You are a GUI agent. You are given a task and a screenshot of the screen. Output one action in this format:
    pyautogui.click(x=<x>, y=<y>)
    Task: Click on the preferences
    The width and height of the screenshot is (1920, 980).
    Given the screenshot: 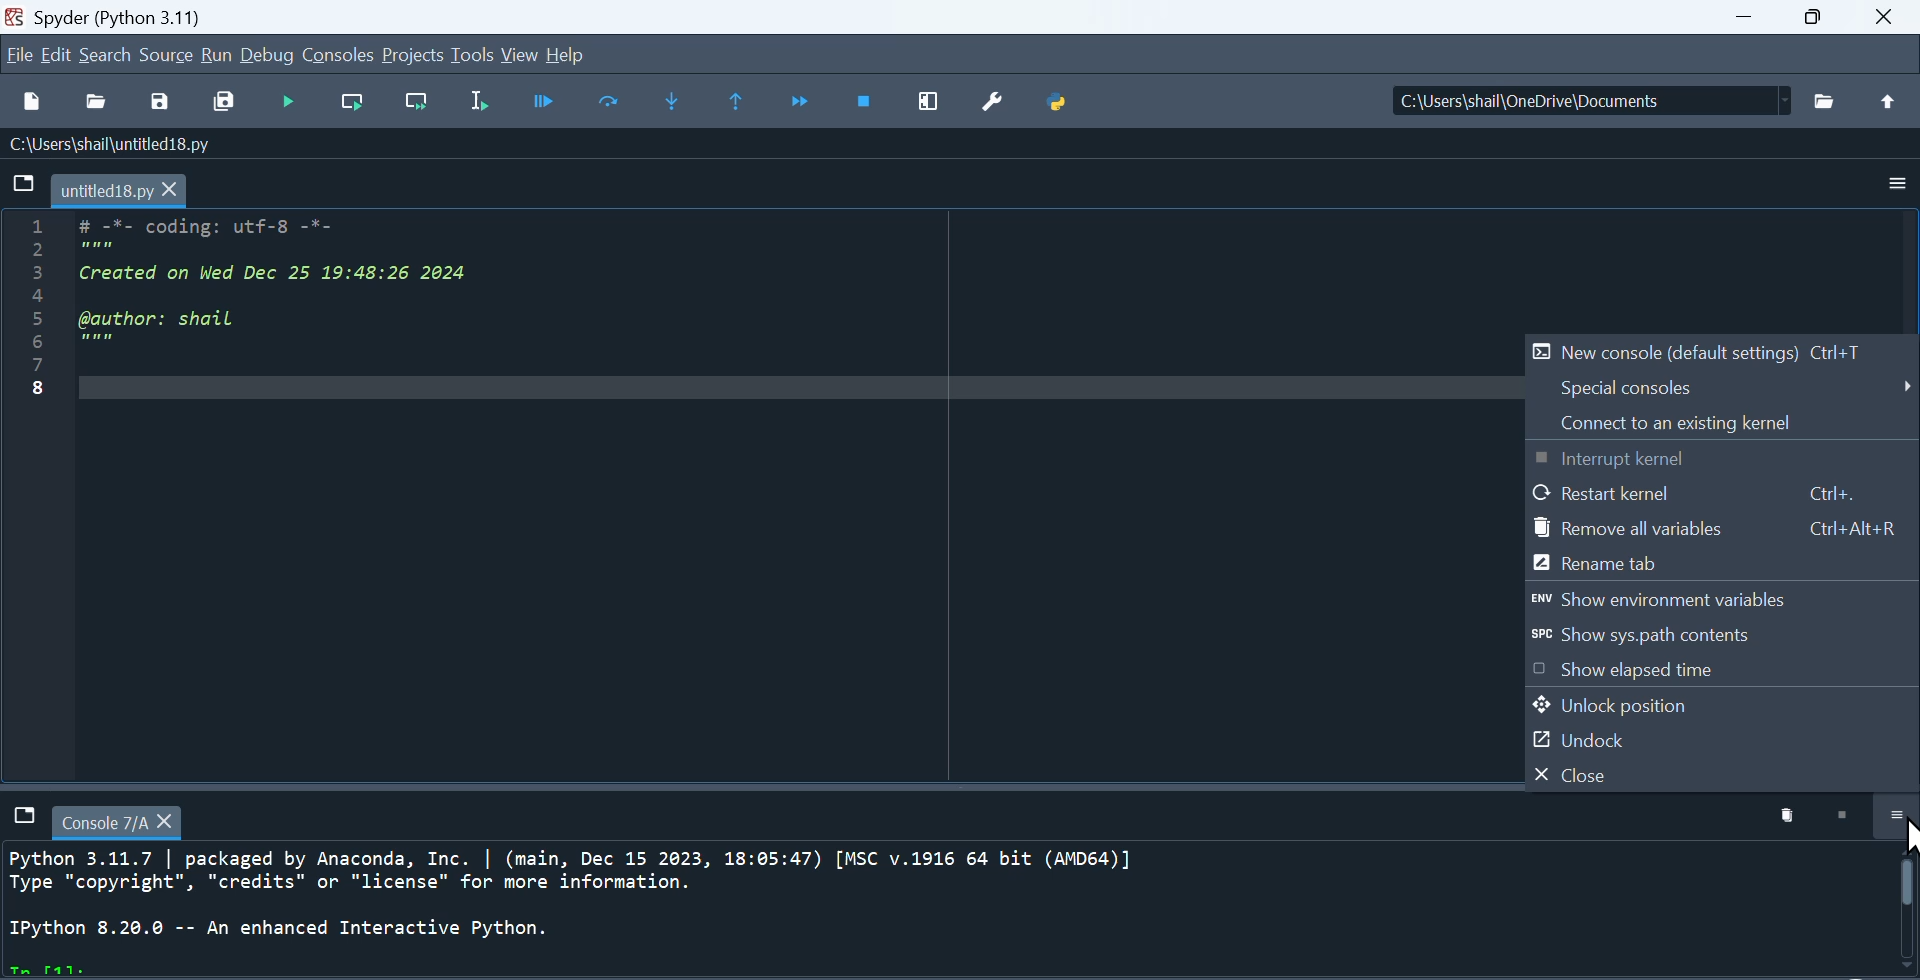 What is the action you would take?
    pyautogui.click(x=992, y=102)
    